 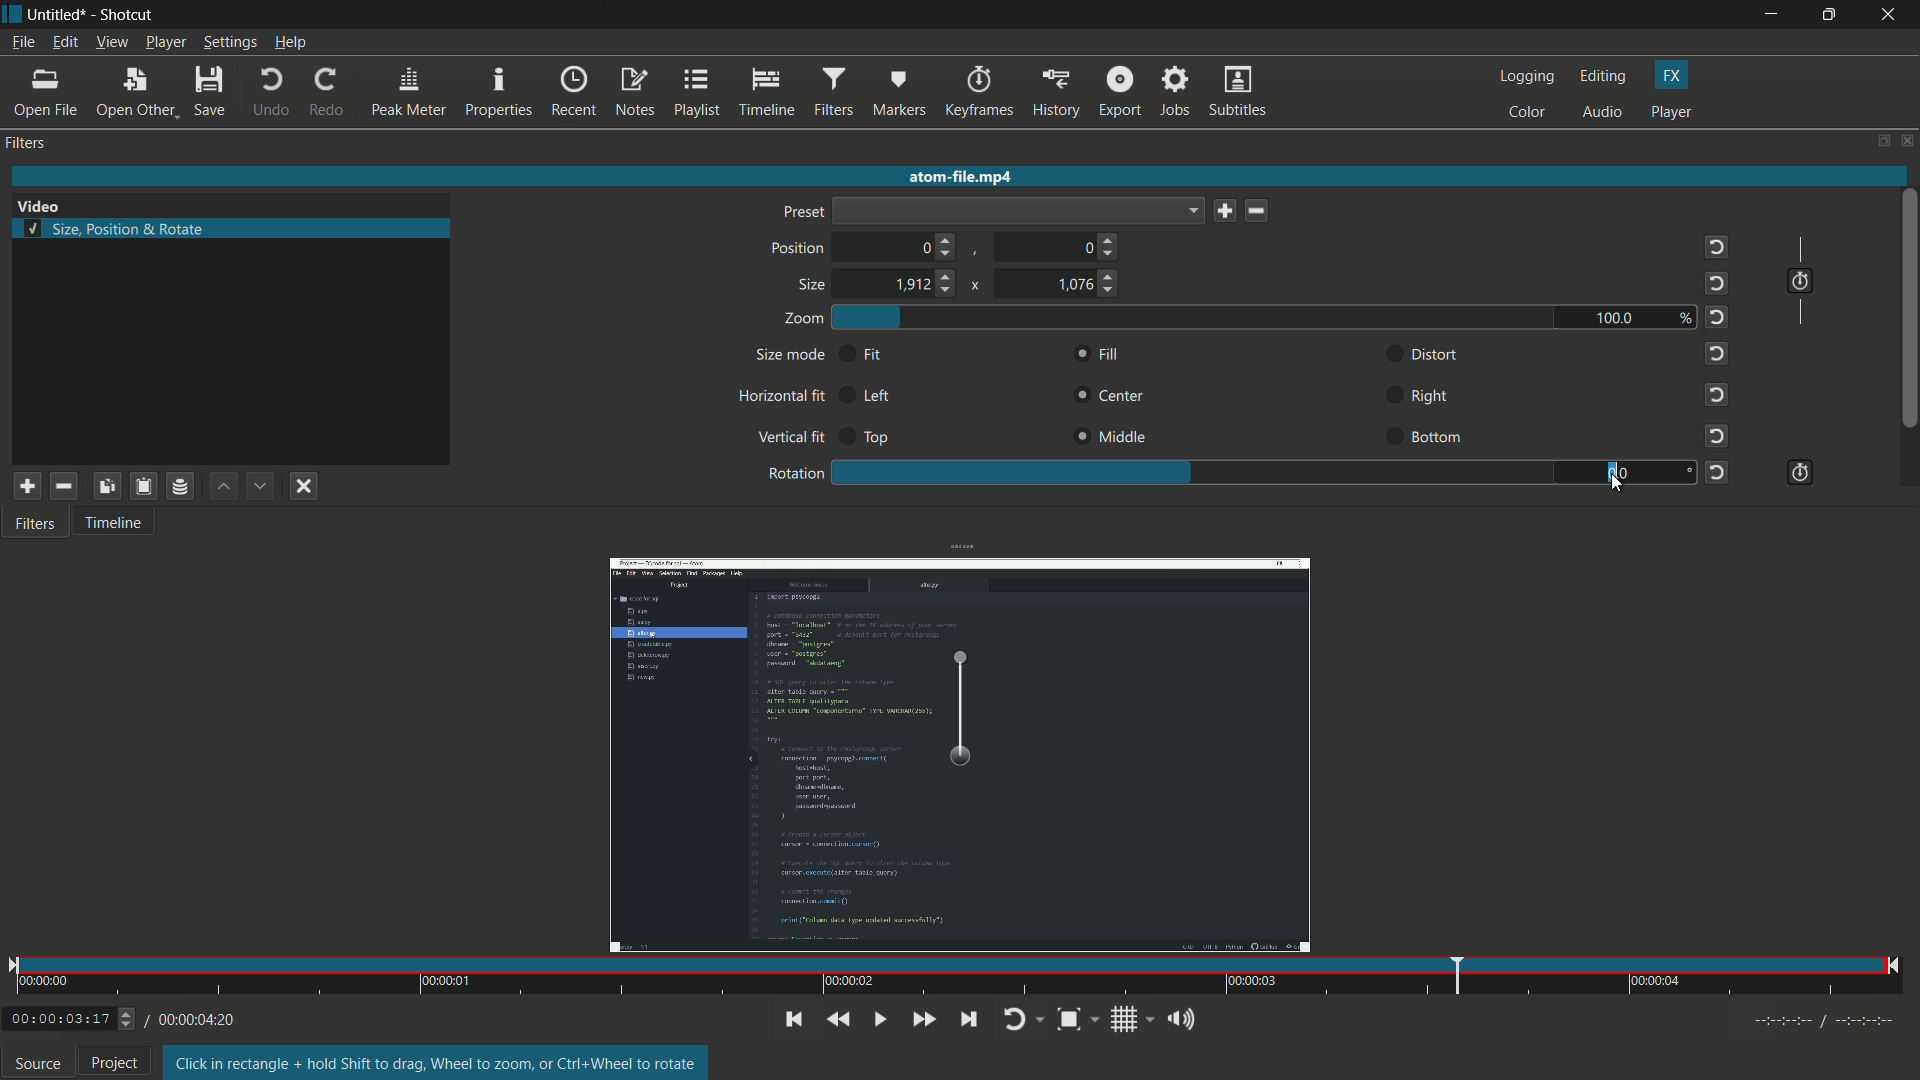 I want to click on quickly play forward, so click(x=923, y=1021).